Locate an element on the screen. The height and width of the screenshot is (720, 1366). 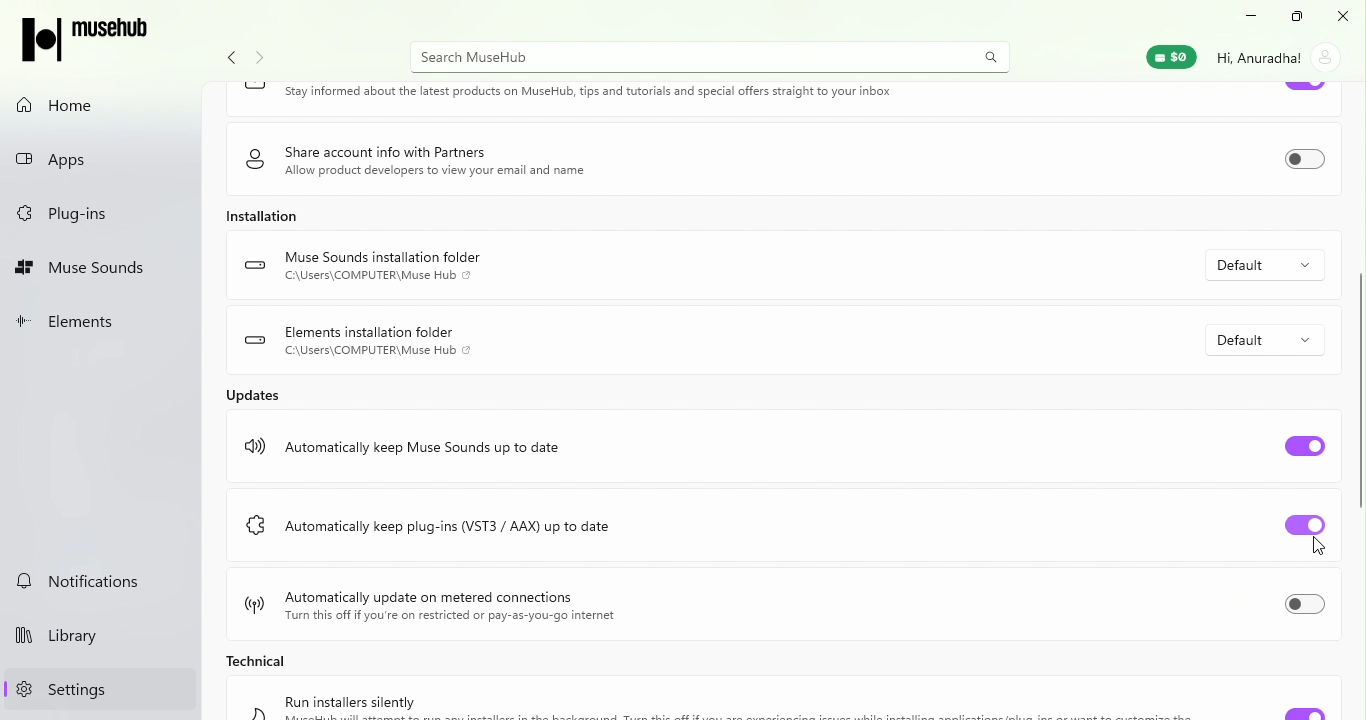
Technical is located at coordinates (260, 660).